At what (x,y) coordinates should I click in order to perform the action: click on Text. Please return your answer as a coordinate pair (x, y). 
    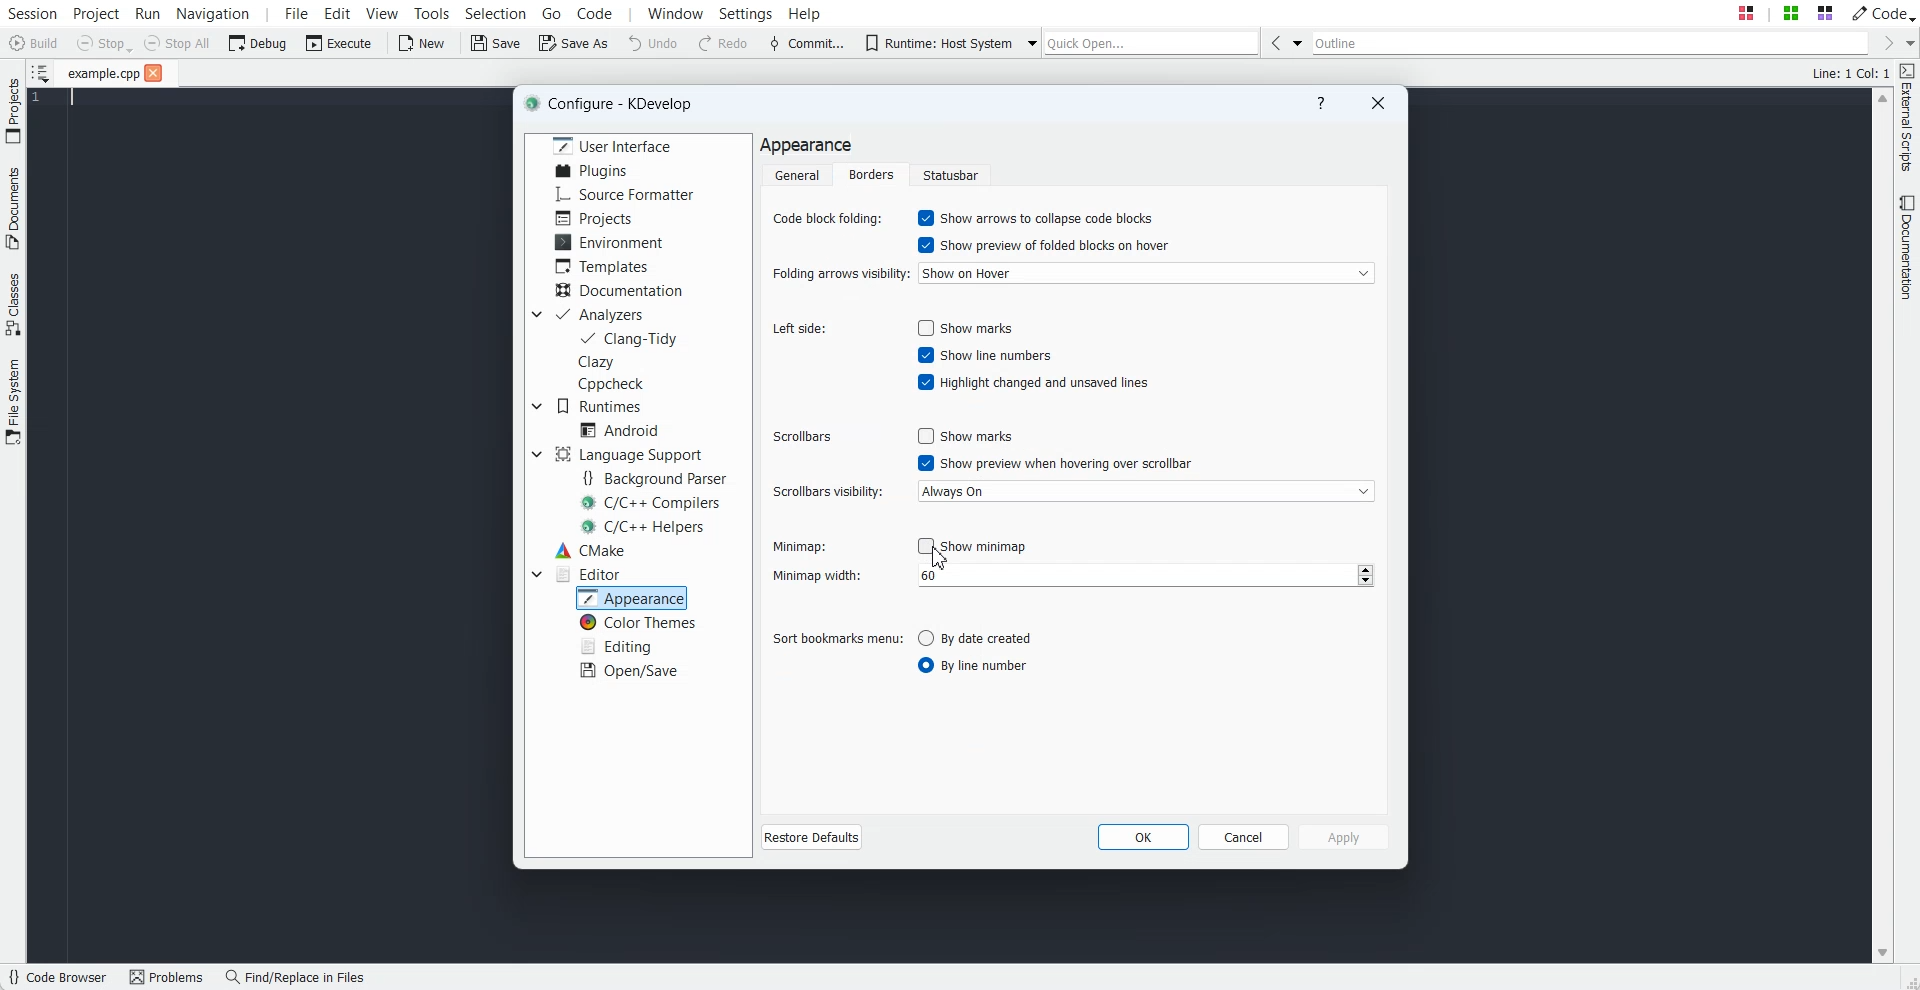
    Looking at the image, I should click on (610, 102).